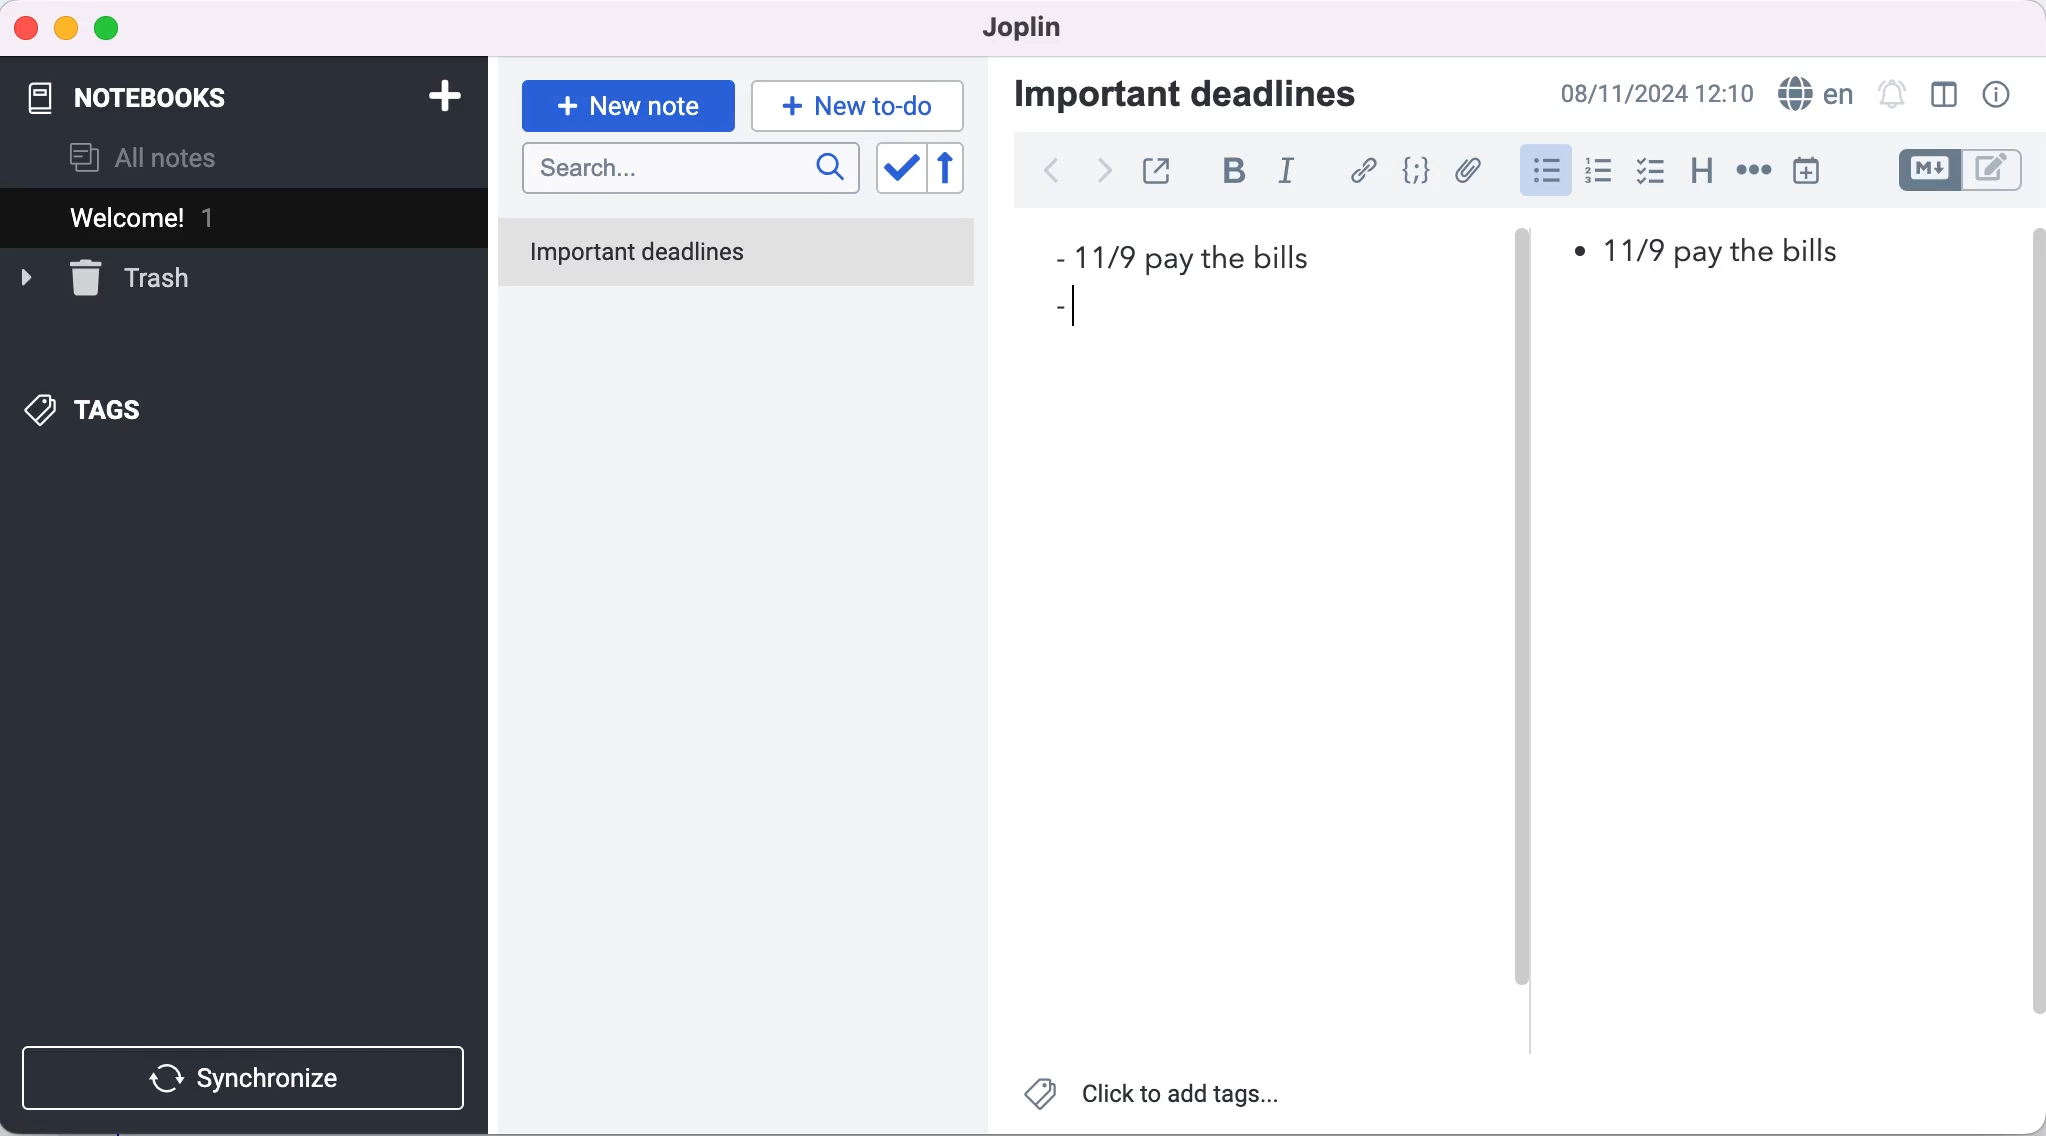 The width and height of the screenshot is (2046, 1136). Describe the element at coordinates (2003, 97) in the screenshot. I see `note properties` at that location.